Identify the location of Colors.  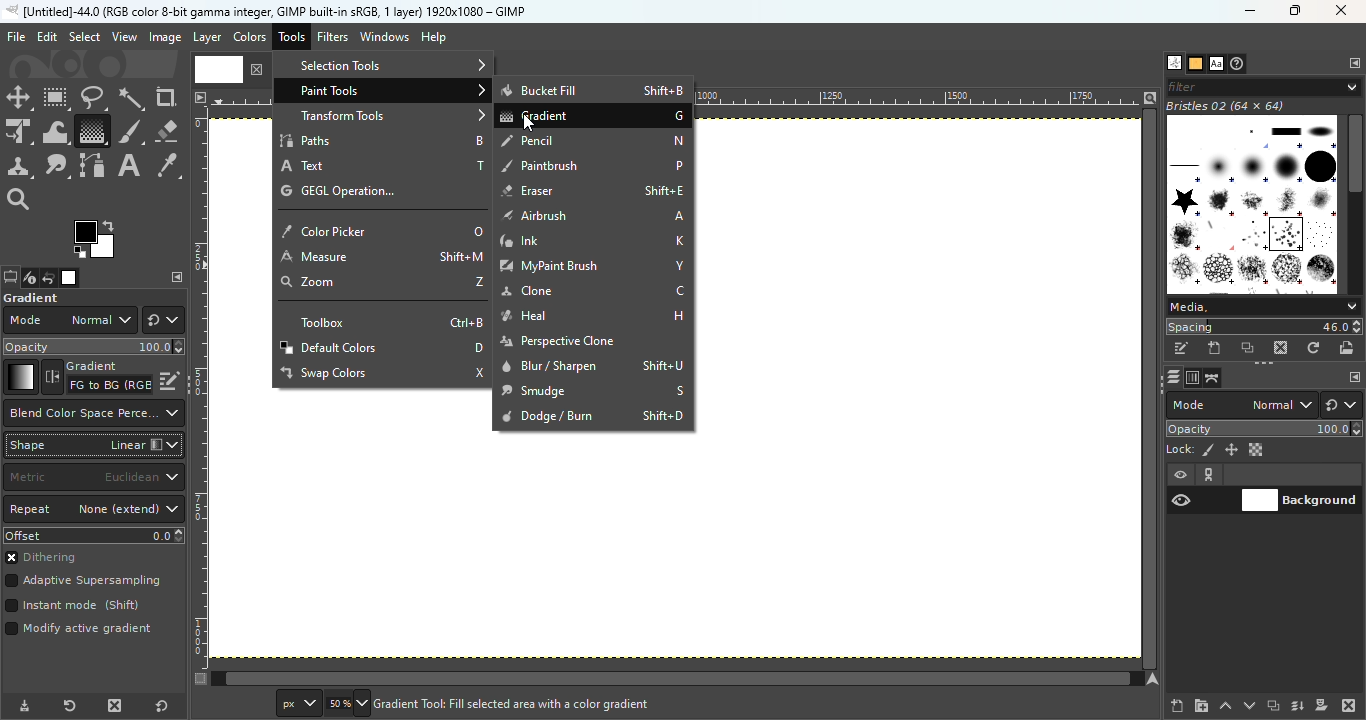
(248, 36).